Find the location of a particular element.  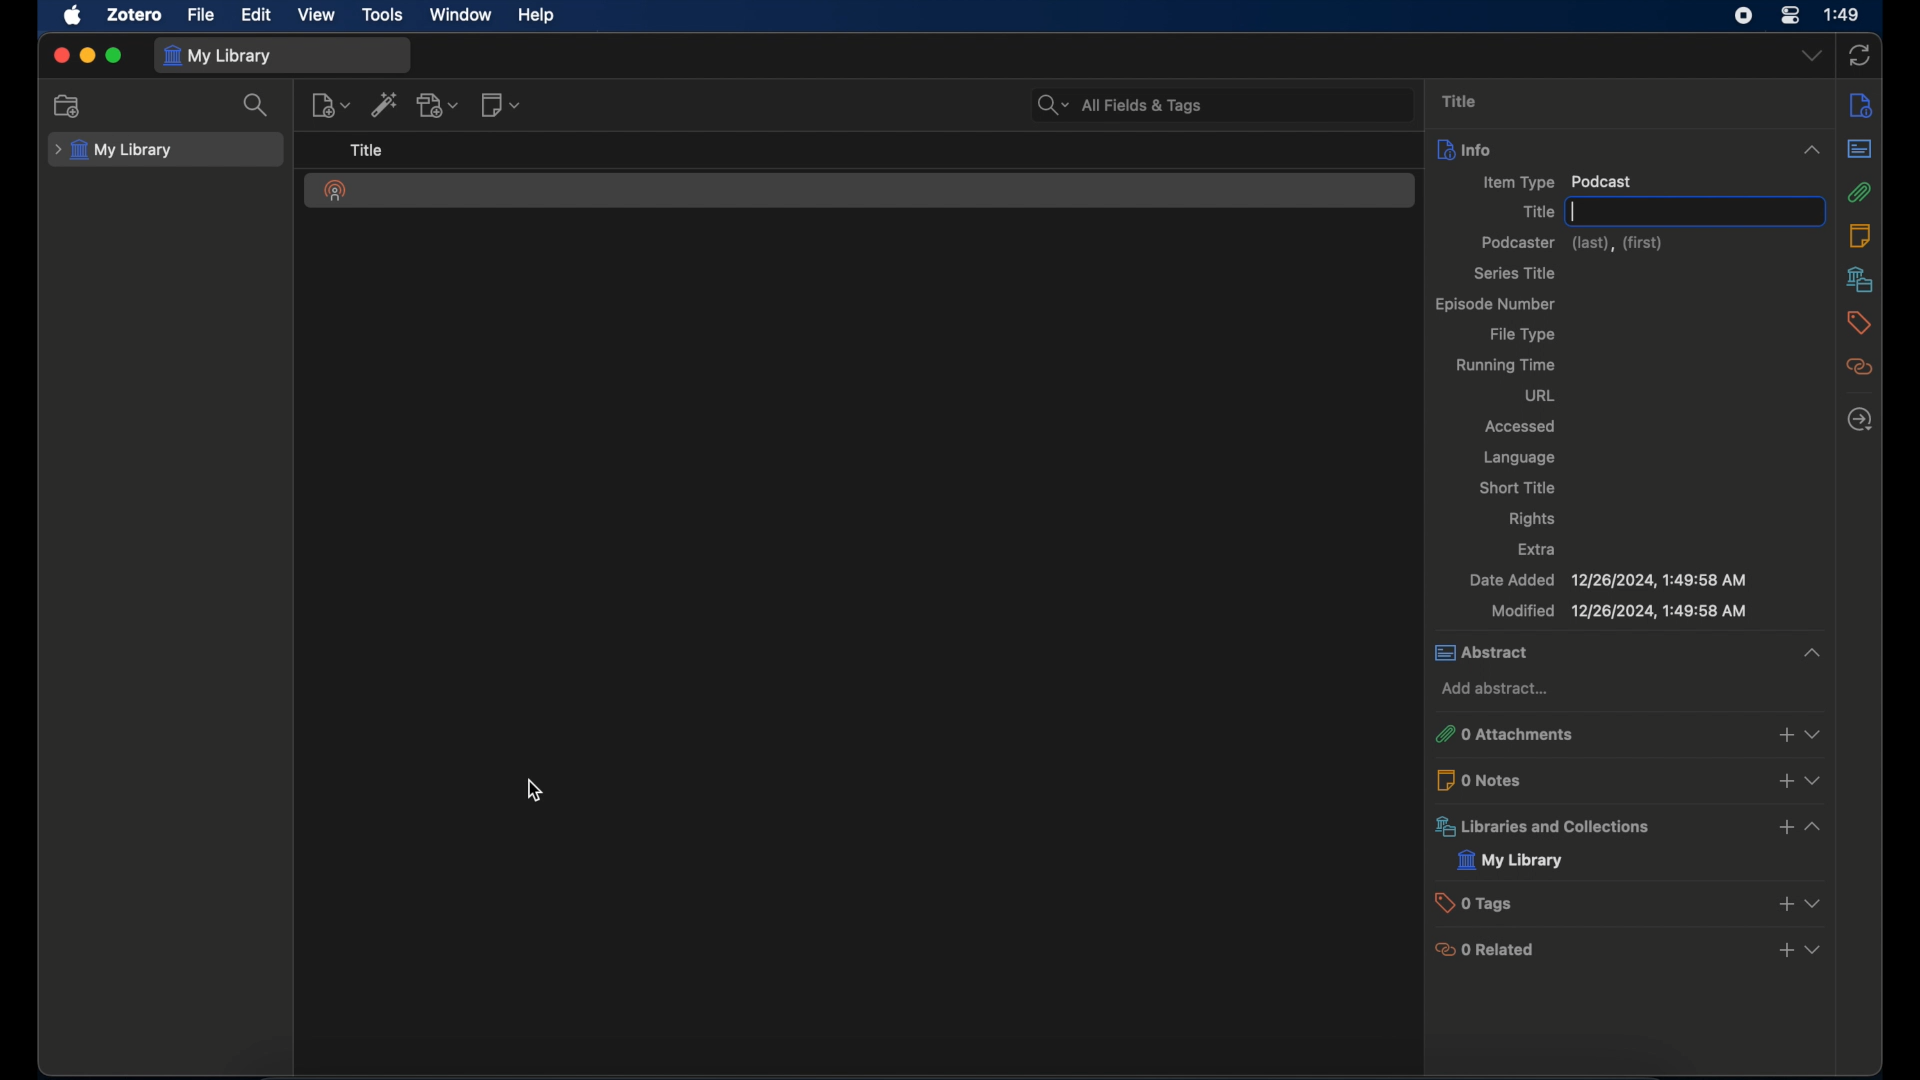

help is located at coordinates (539, 16).